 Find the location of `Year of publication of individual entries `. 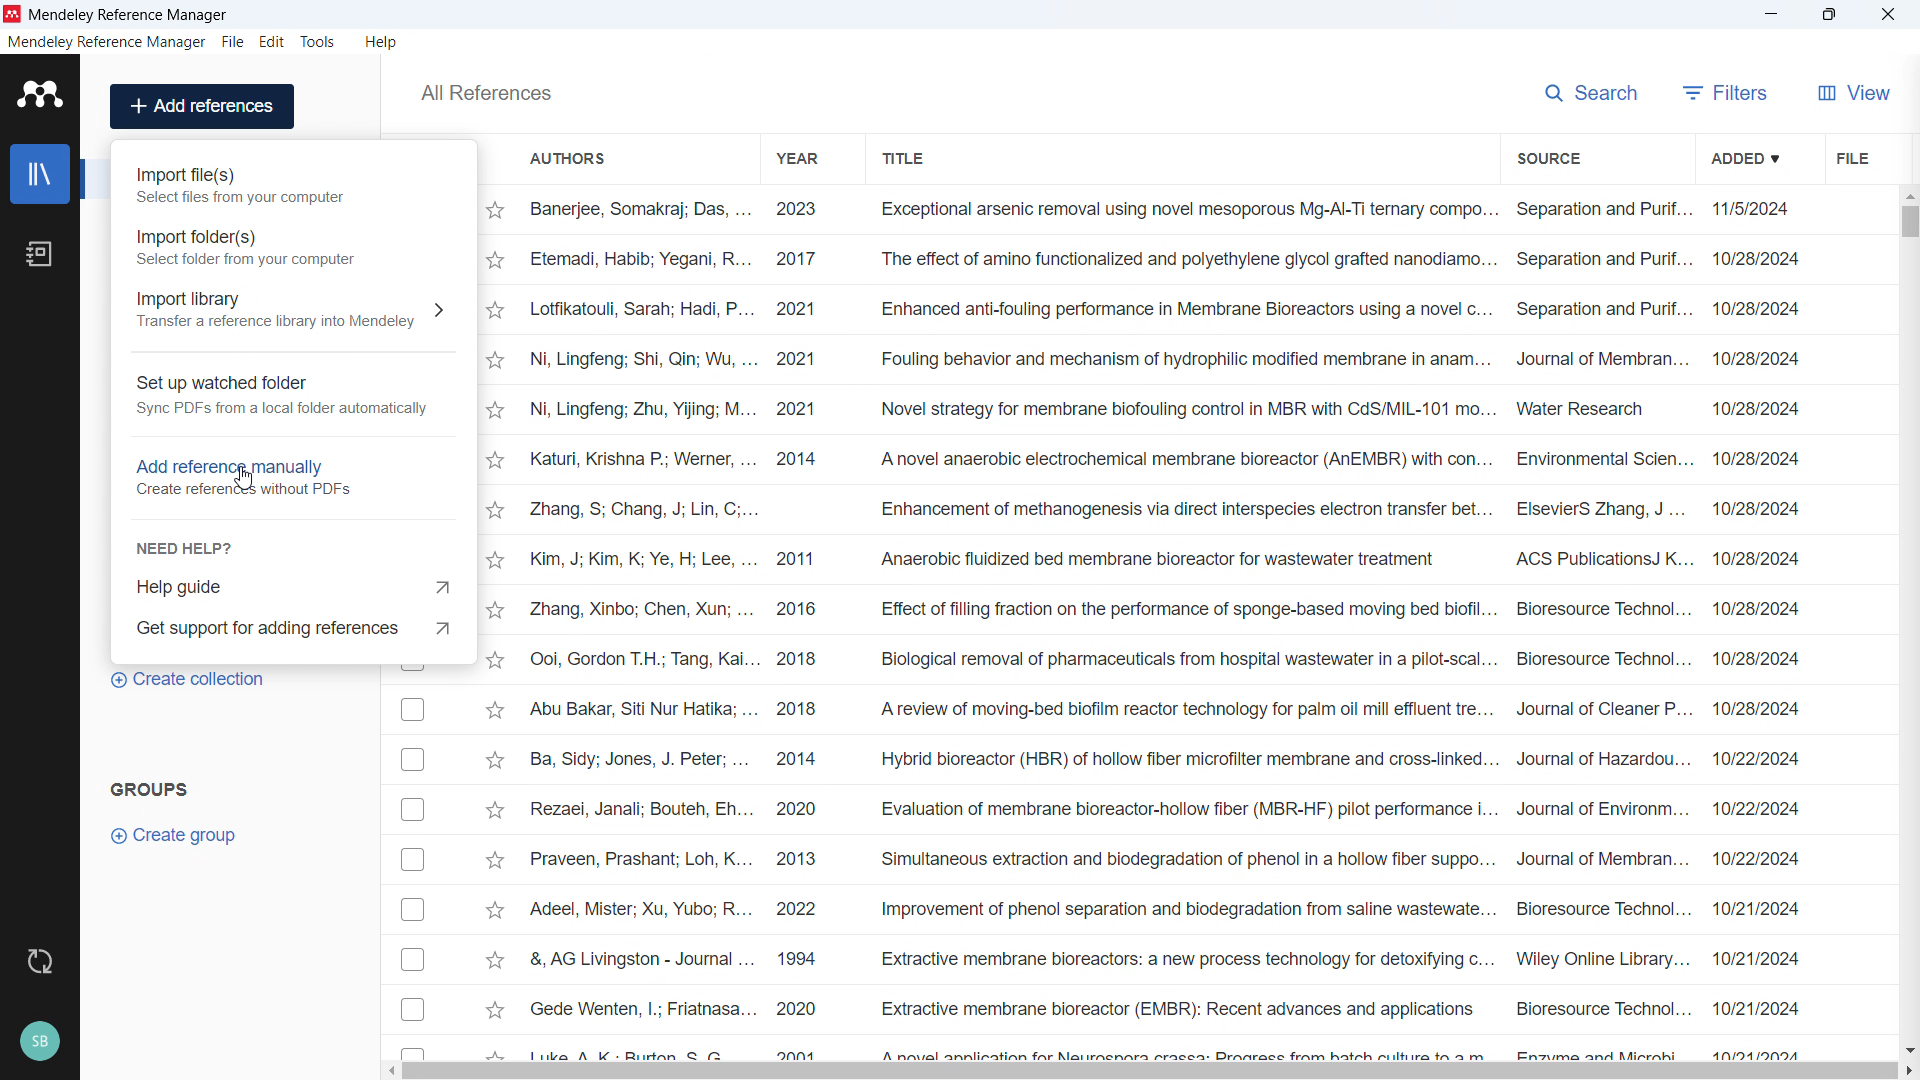

Year of publication of individual entries  is located at coordinates (797, 626).